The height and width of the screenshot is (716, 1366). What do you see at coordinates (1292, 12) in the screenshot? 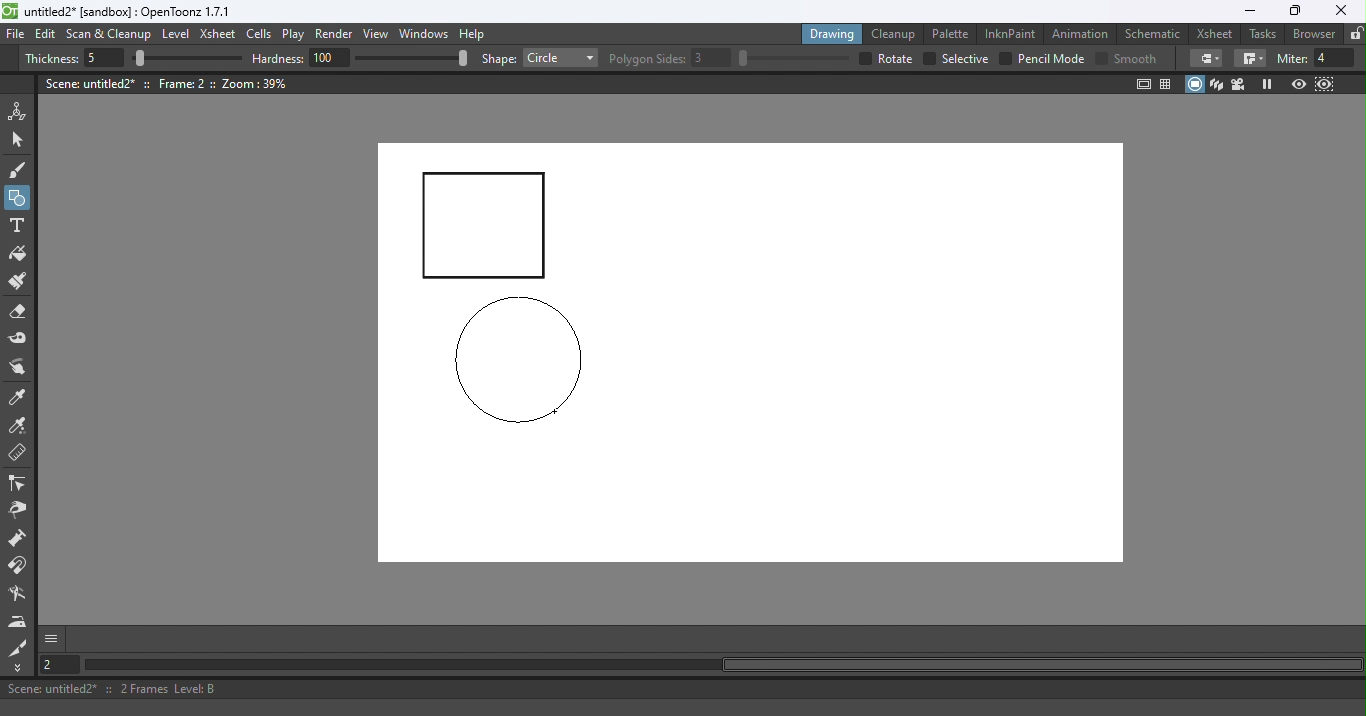
I see `Maximize` at bounding box center [1292, 12].